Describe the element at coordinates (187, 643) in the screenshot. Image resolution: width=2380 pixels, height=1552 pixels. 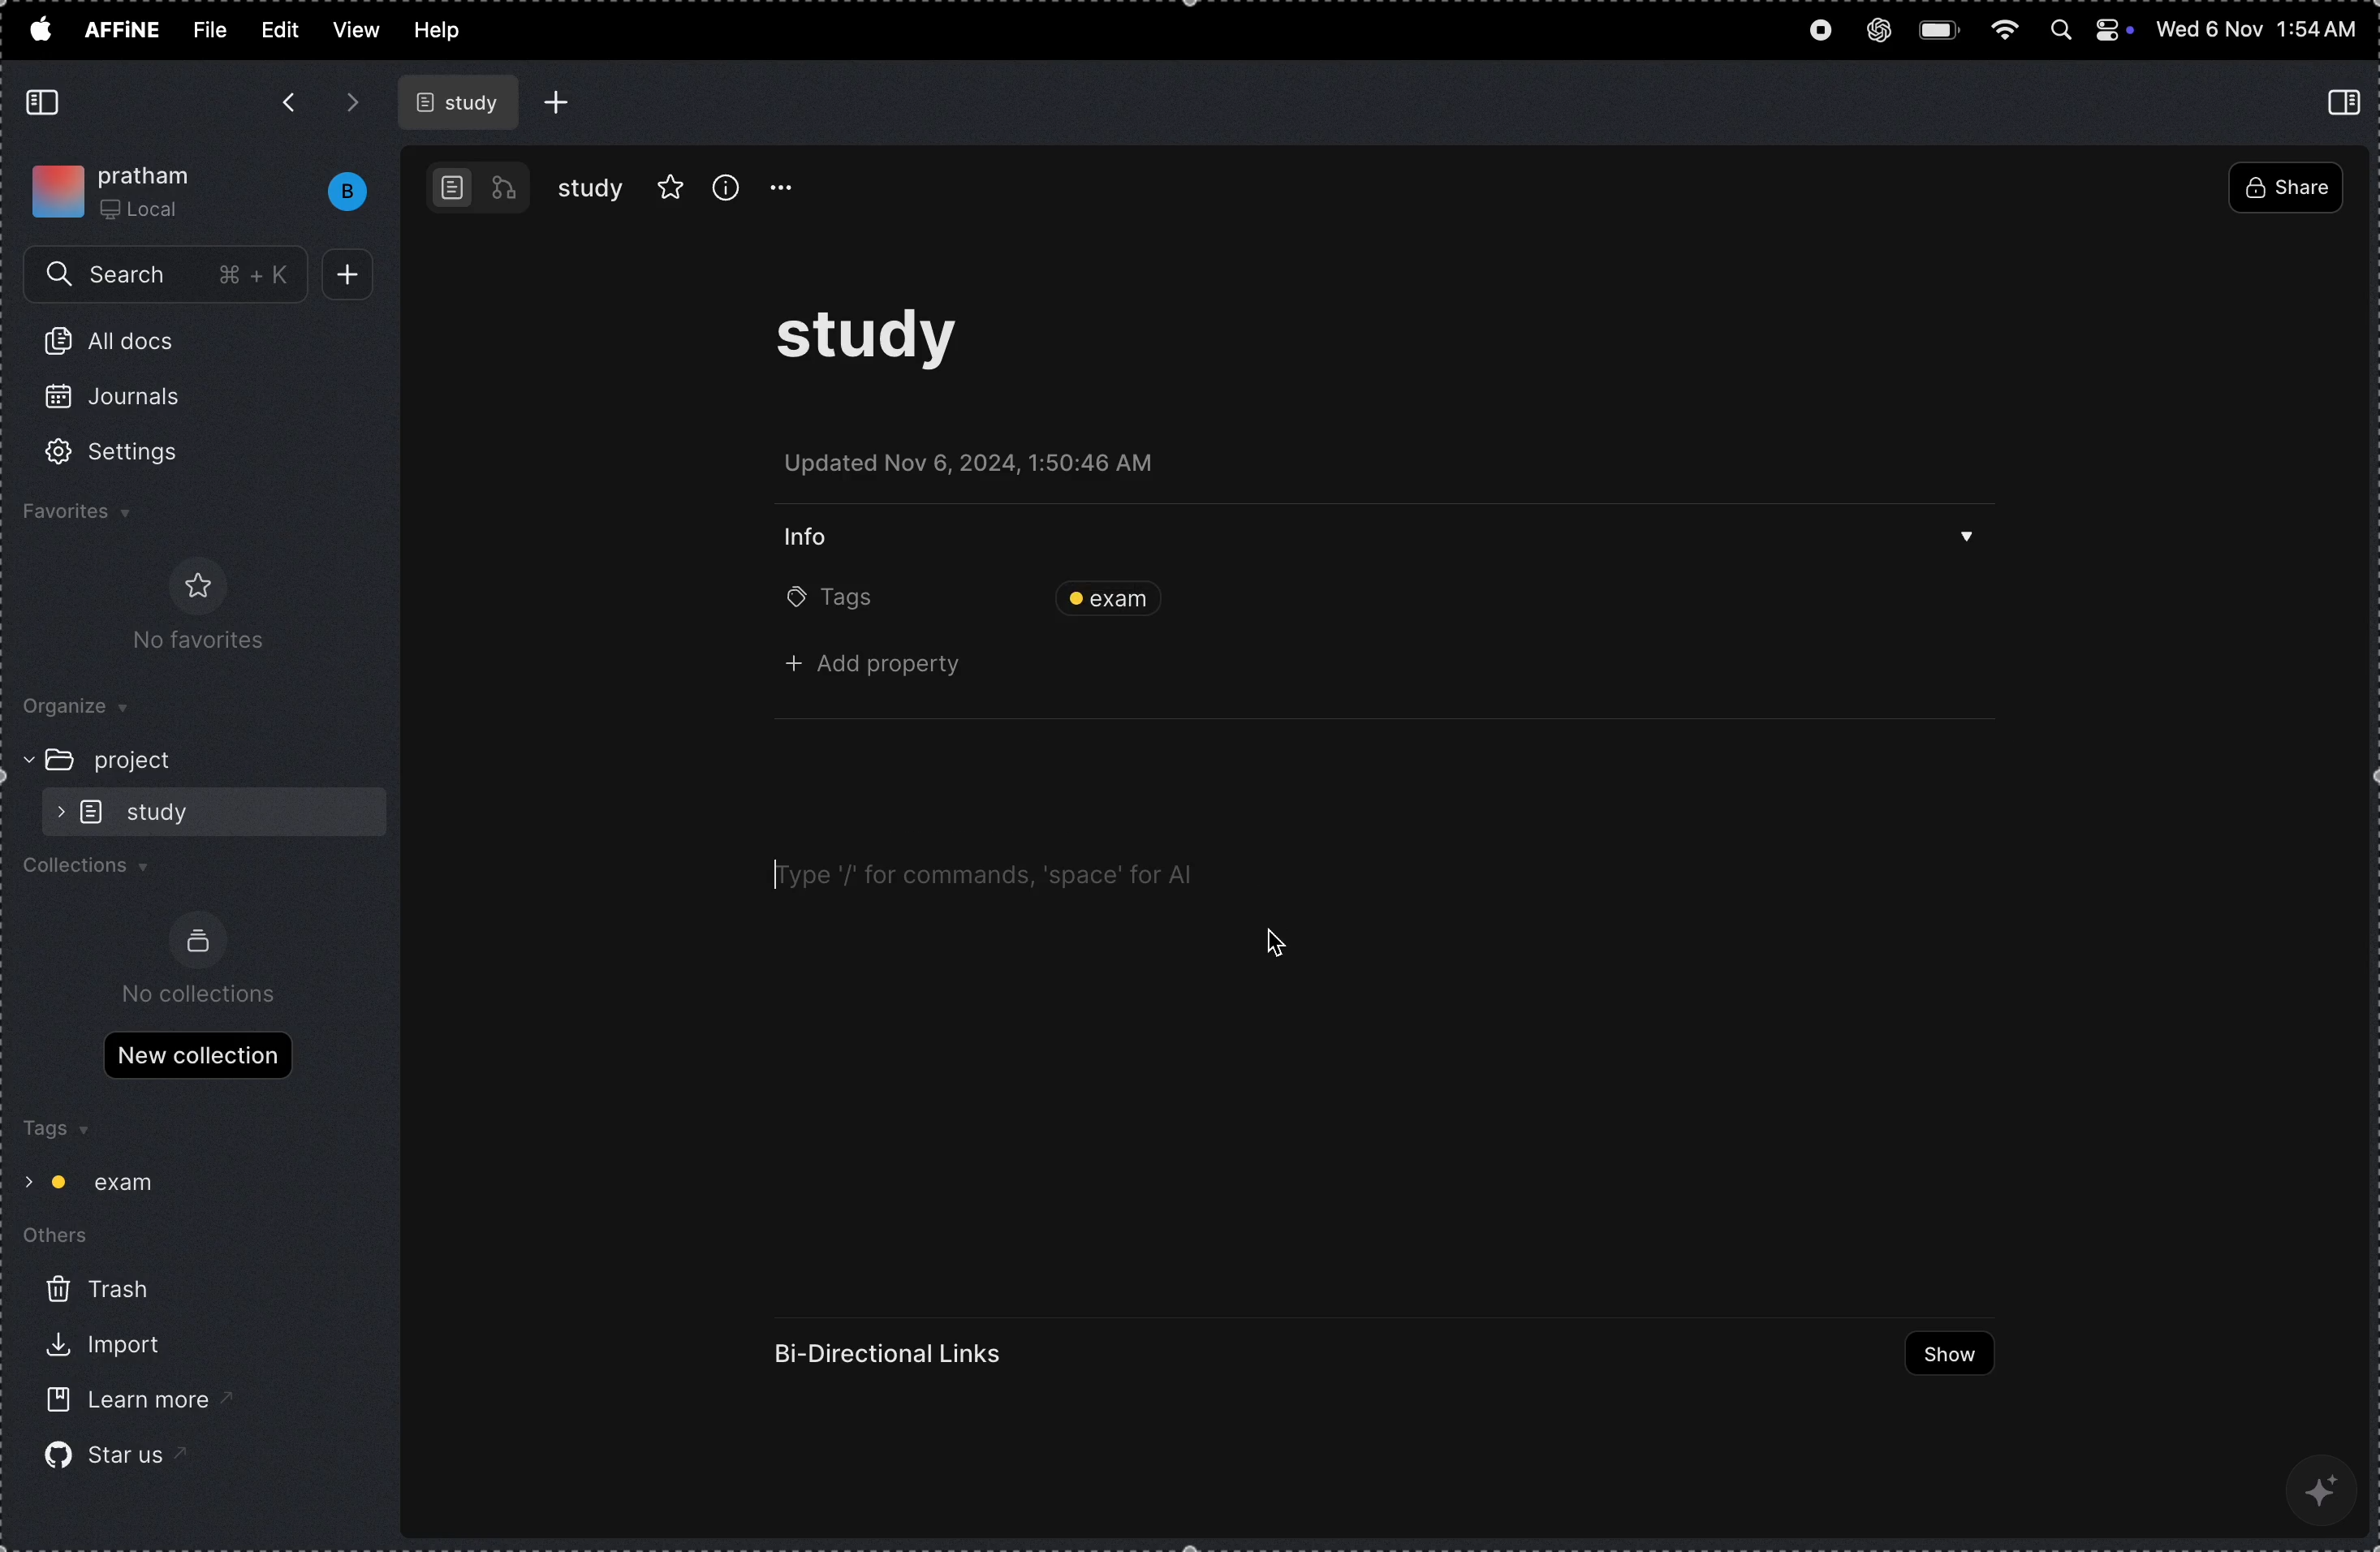
I see `No favorites` at that location.